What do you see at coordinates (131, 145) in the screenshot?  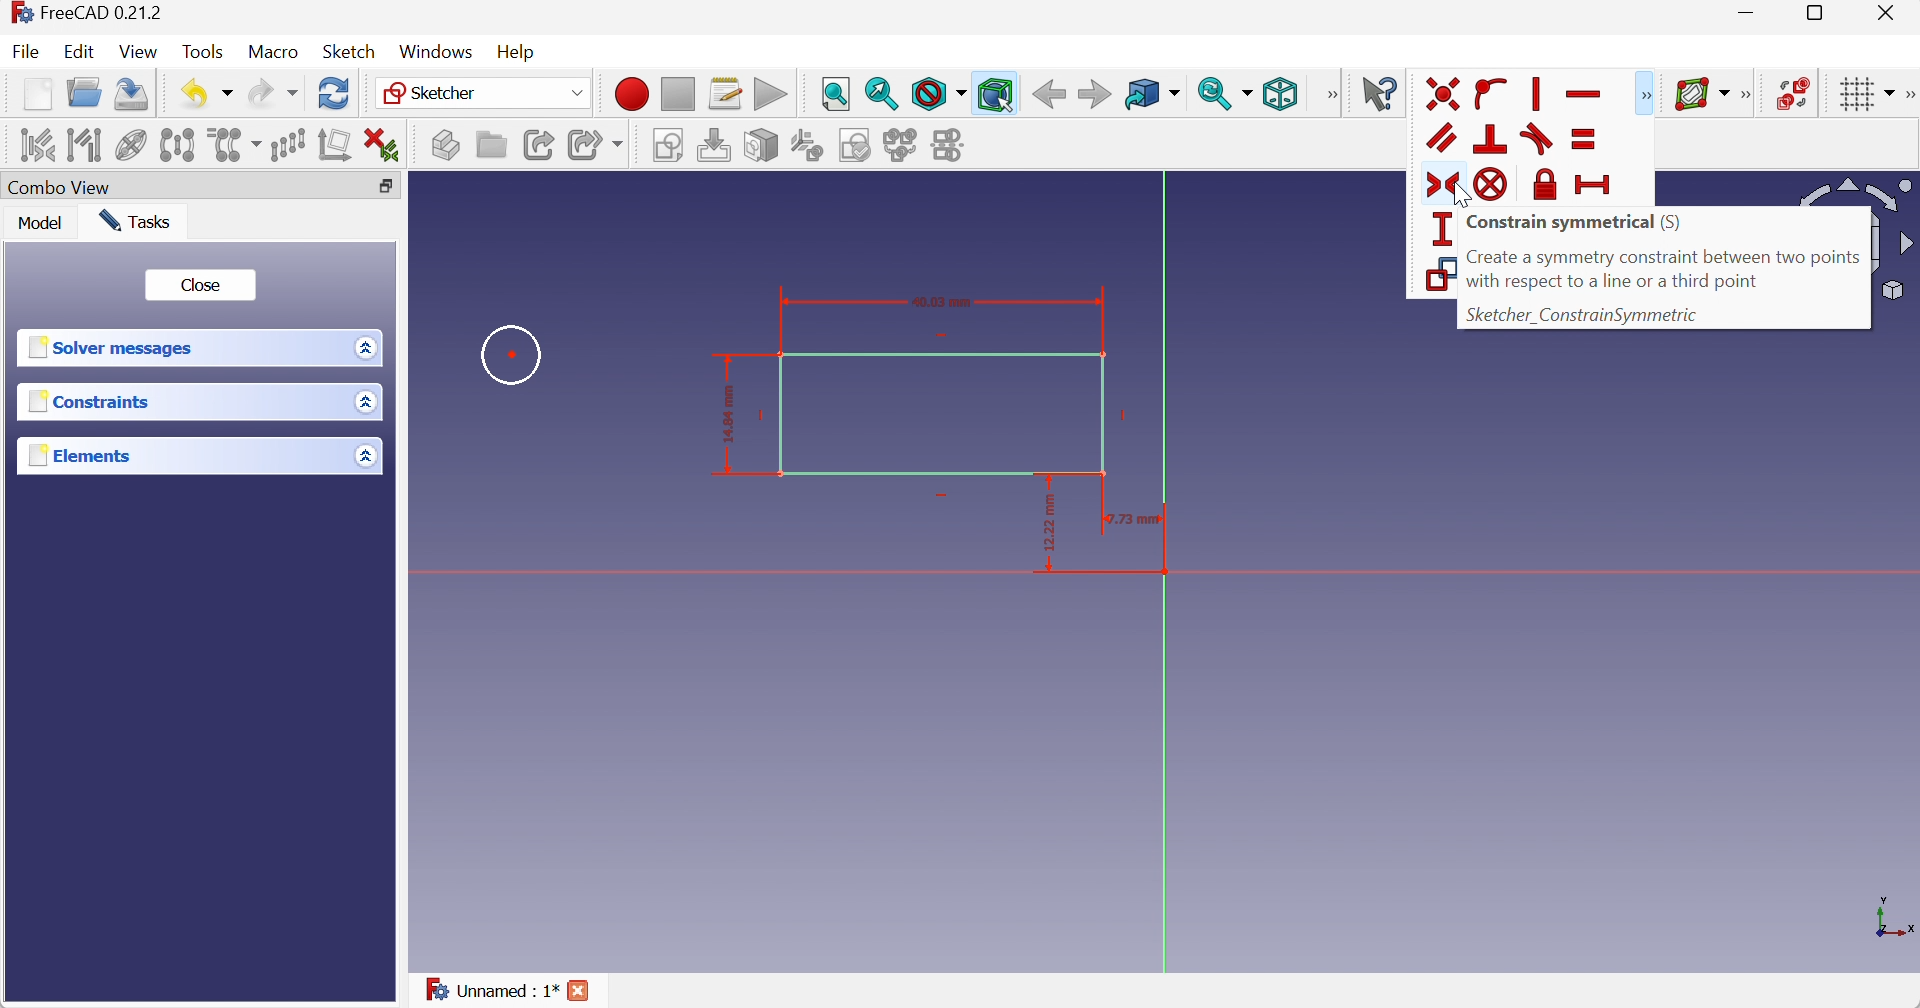 I see `Show/hide internal geometry` at bounding box center [131, 145].